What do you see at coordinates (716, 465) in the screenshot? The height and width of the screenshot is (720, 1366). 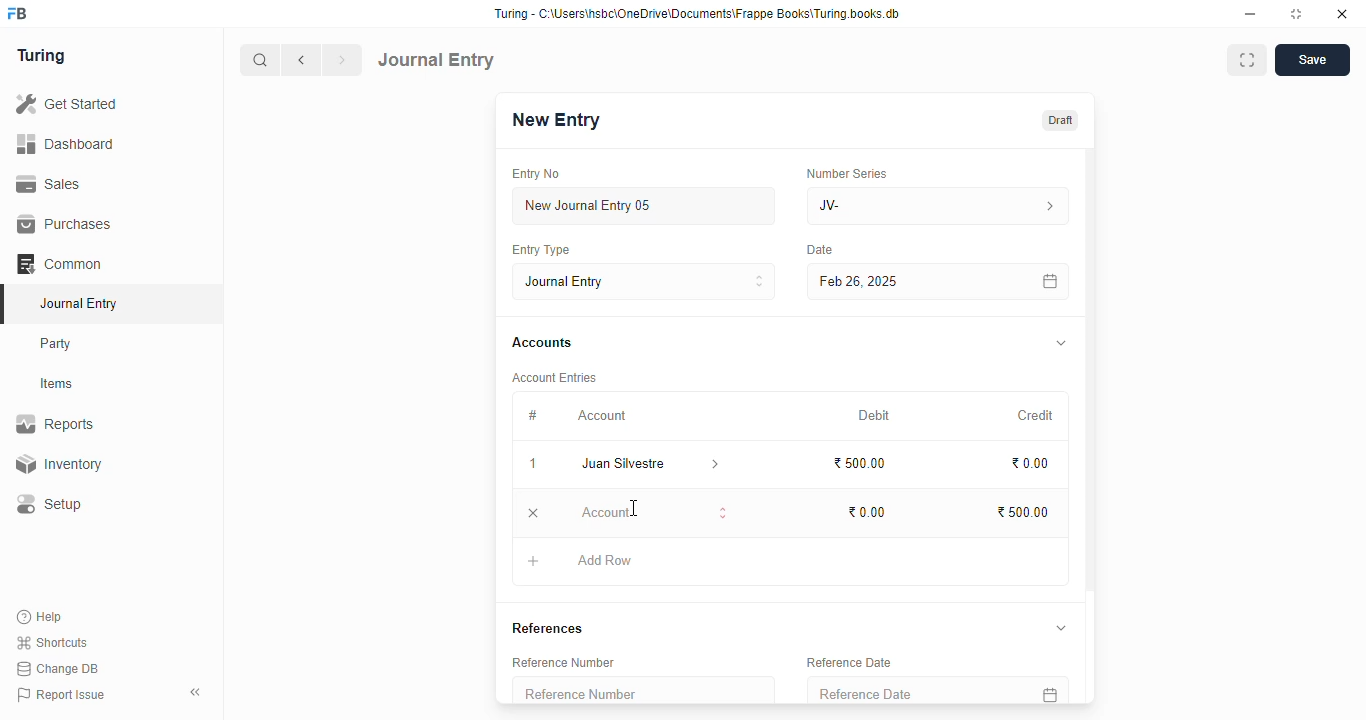 I see `account information` at bounding box center [716, 465].